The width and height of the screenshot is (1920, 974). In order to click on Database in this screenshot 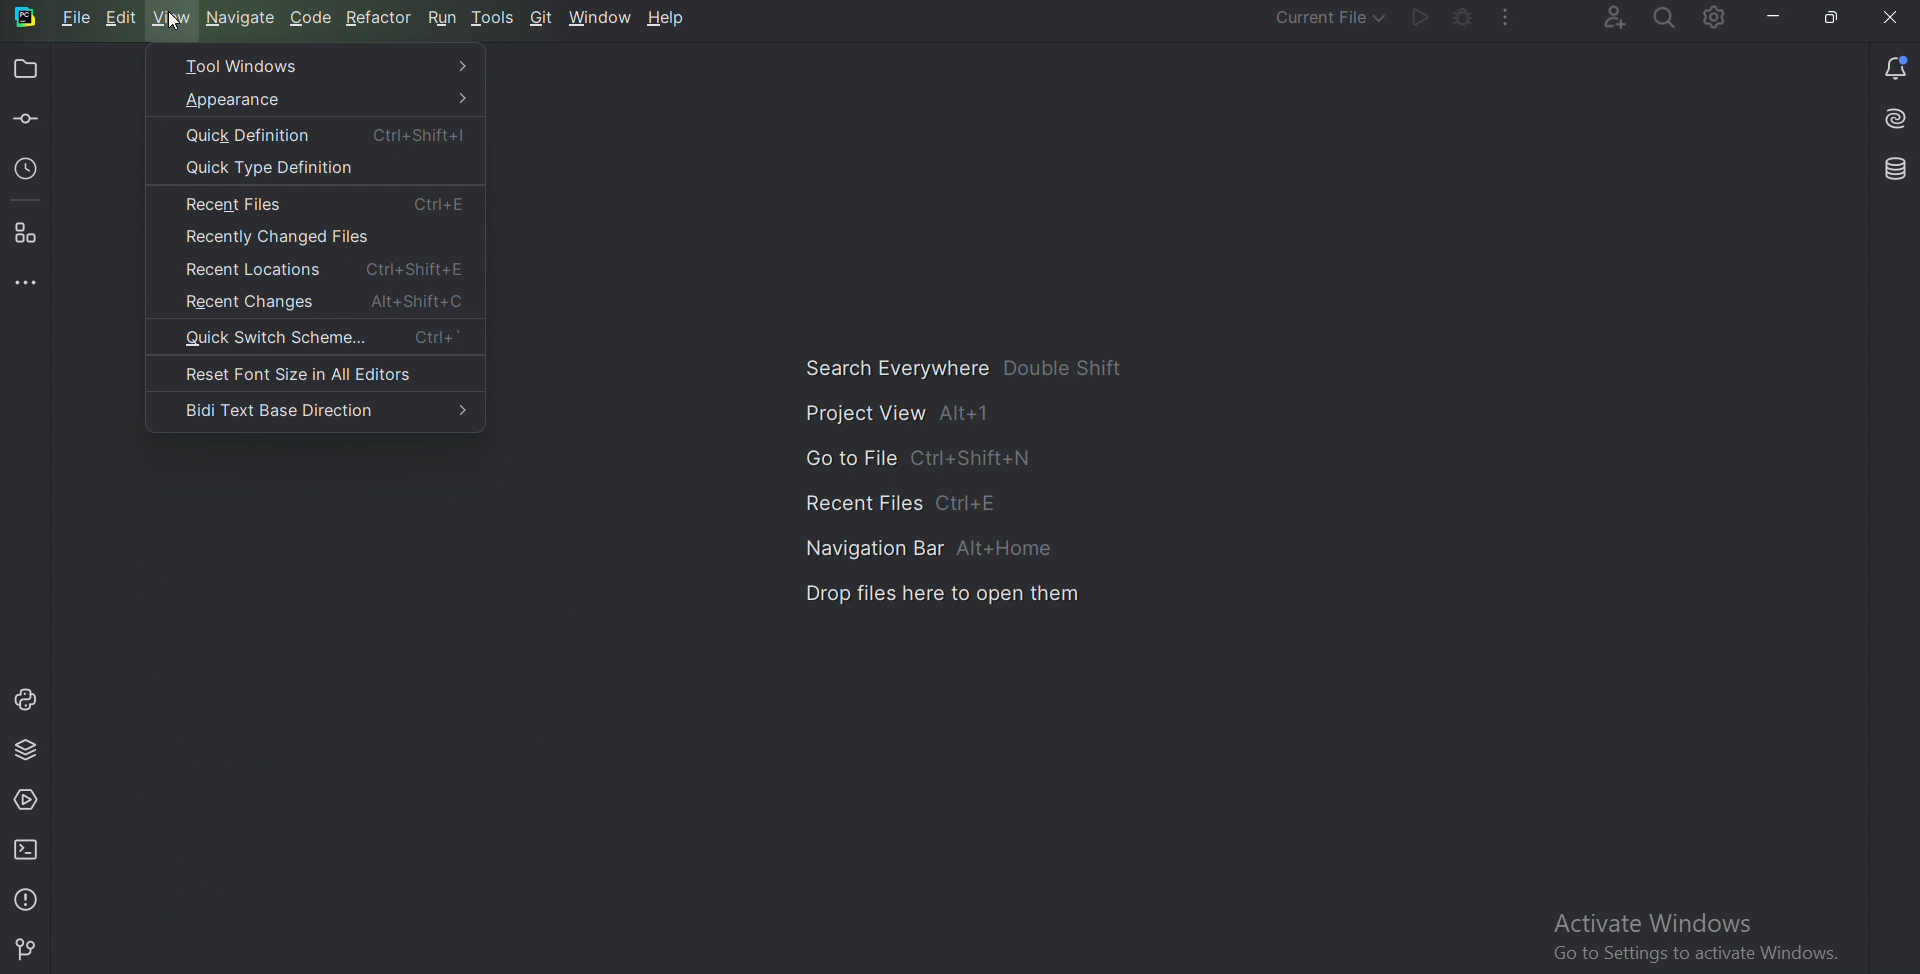, I will do `click(1883, 171)`.